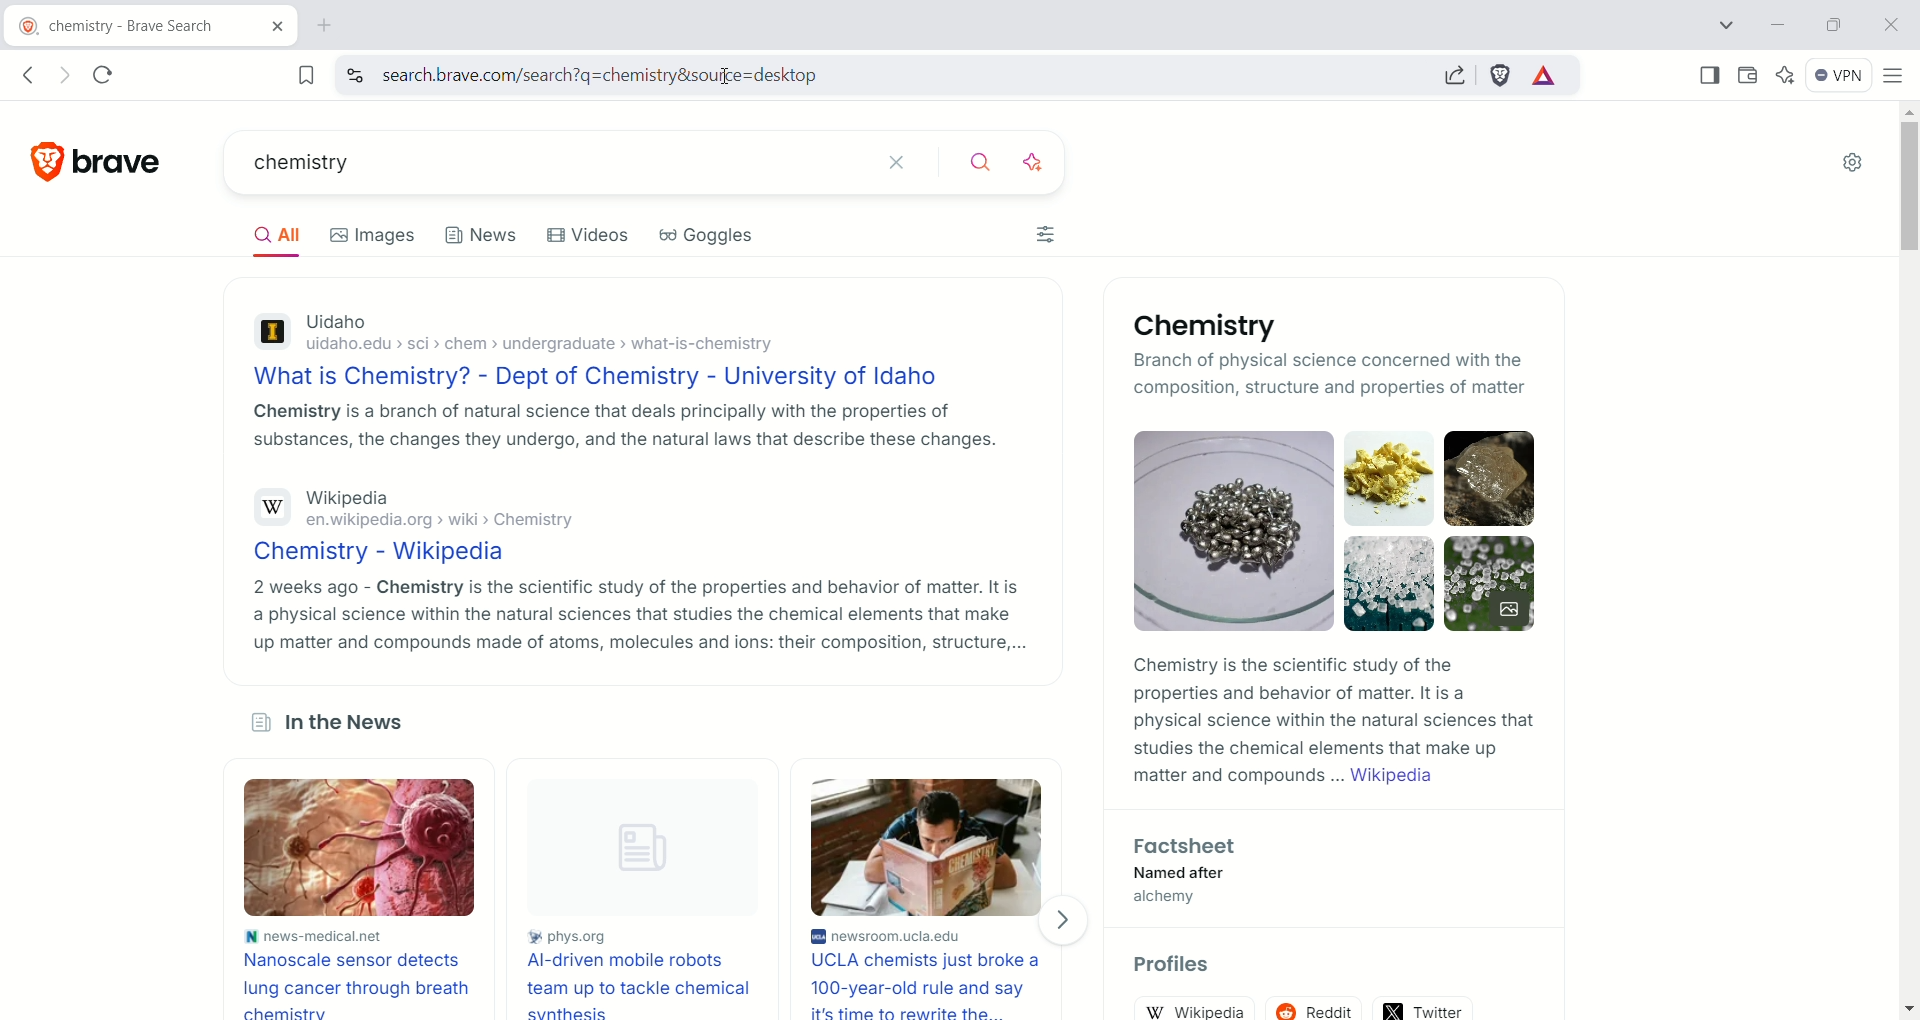  I want to click on click to go back, hold to see history, so click(31, 74).